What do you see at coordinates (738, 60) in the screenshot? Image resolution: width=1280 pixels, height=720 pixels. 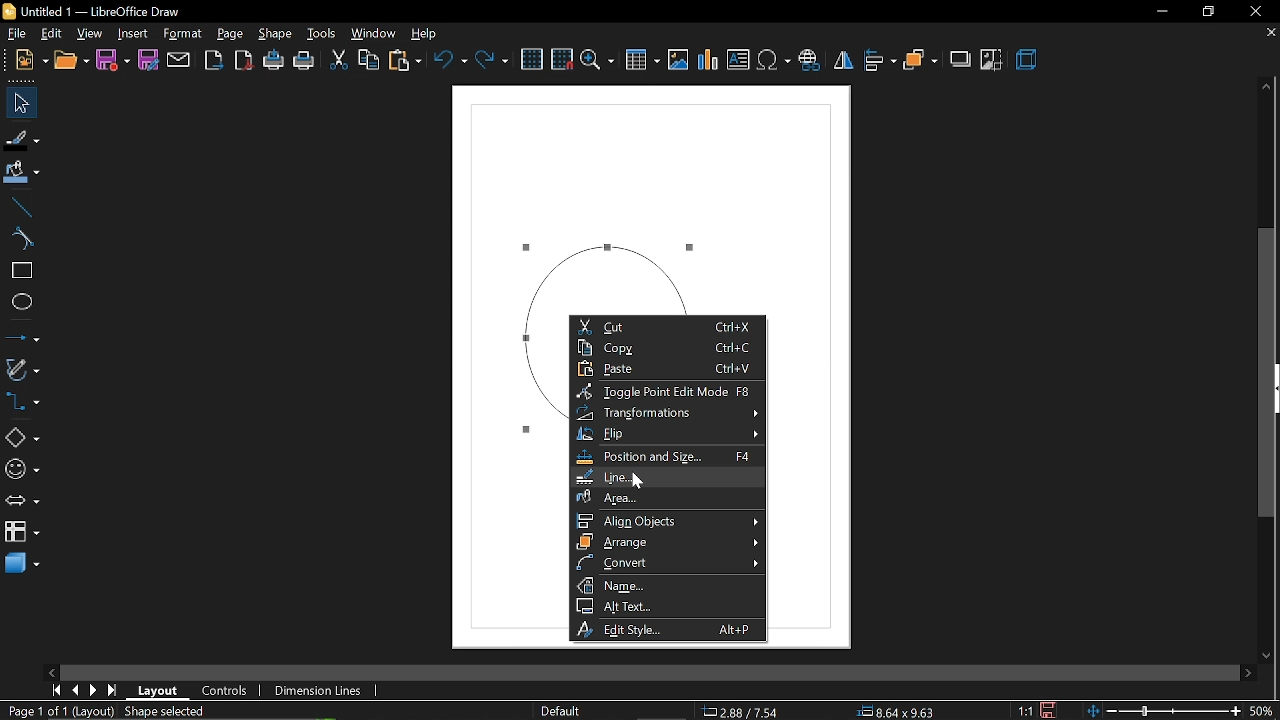 I see `insert text` at bounding box center [738, 60].